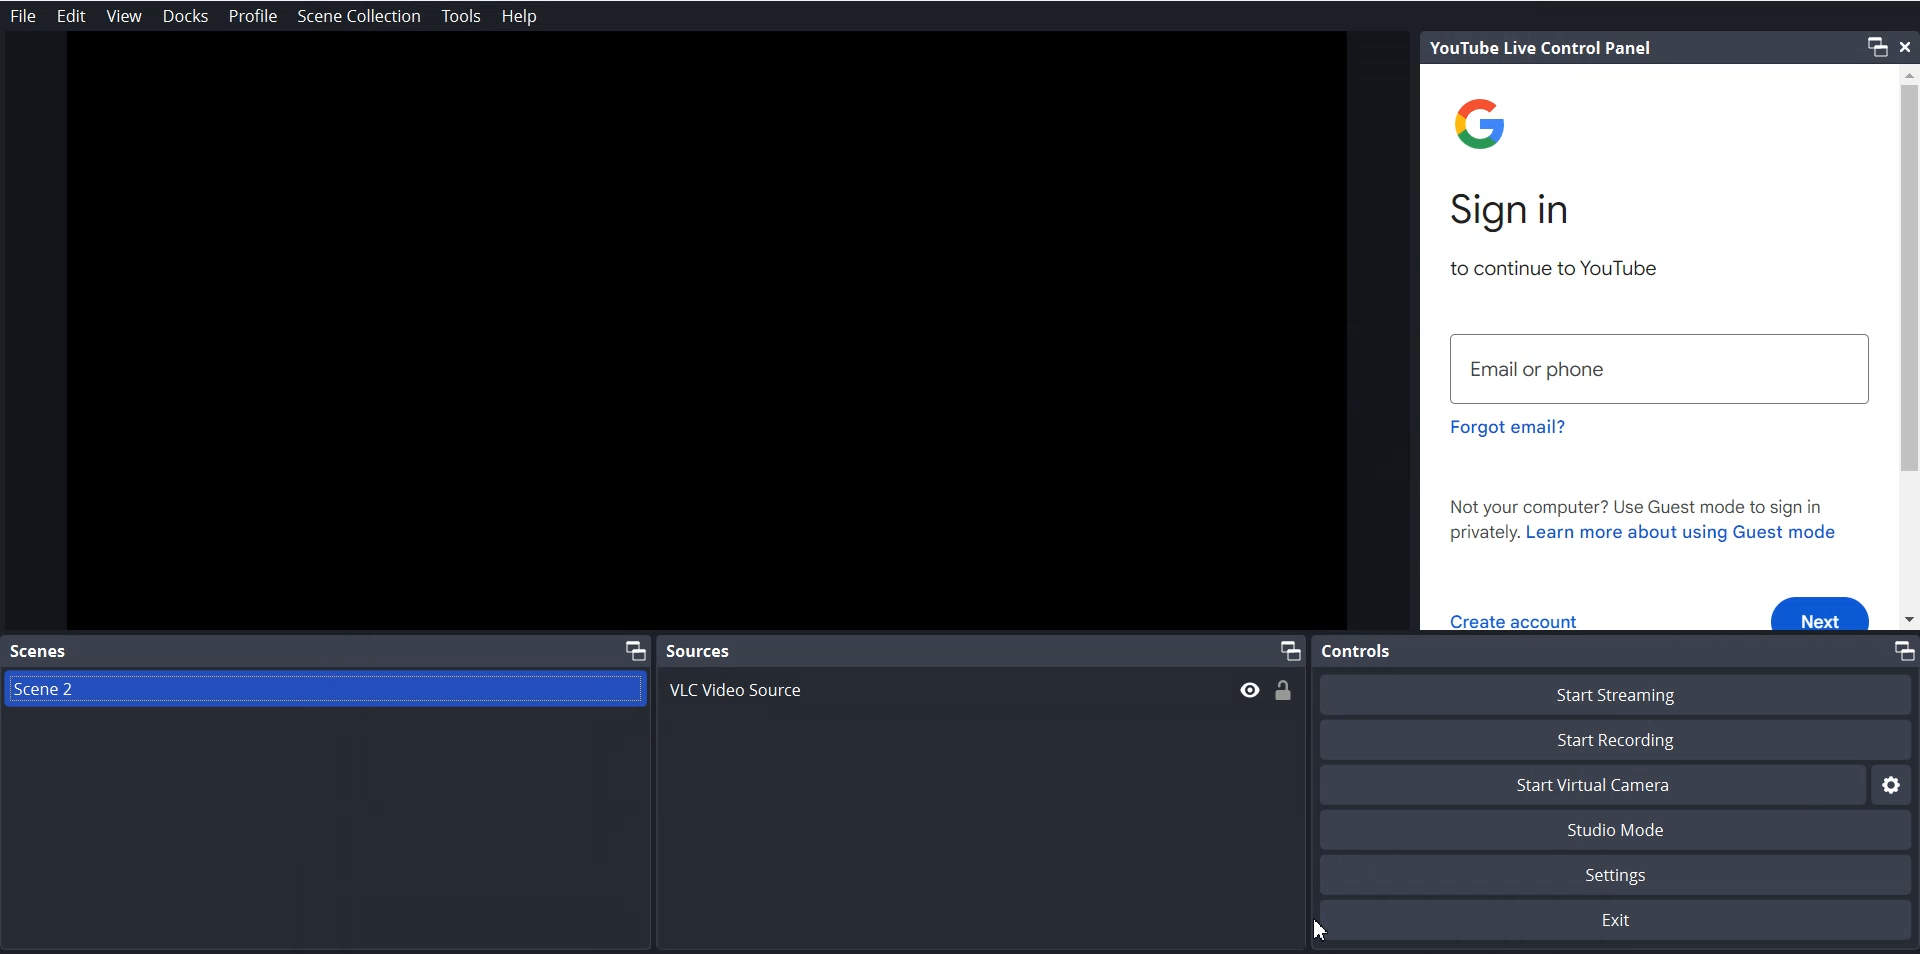 The height and width of the screenshot is (954, 1920). I want to click on Close, so click(1908, 45).